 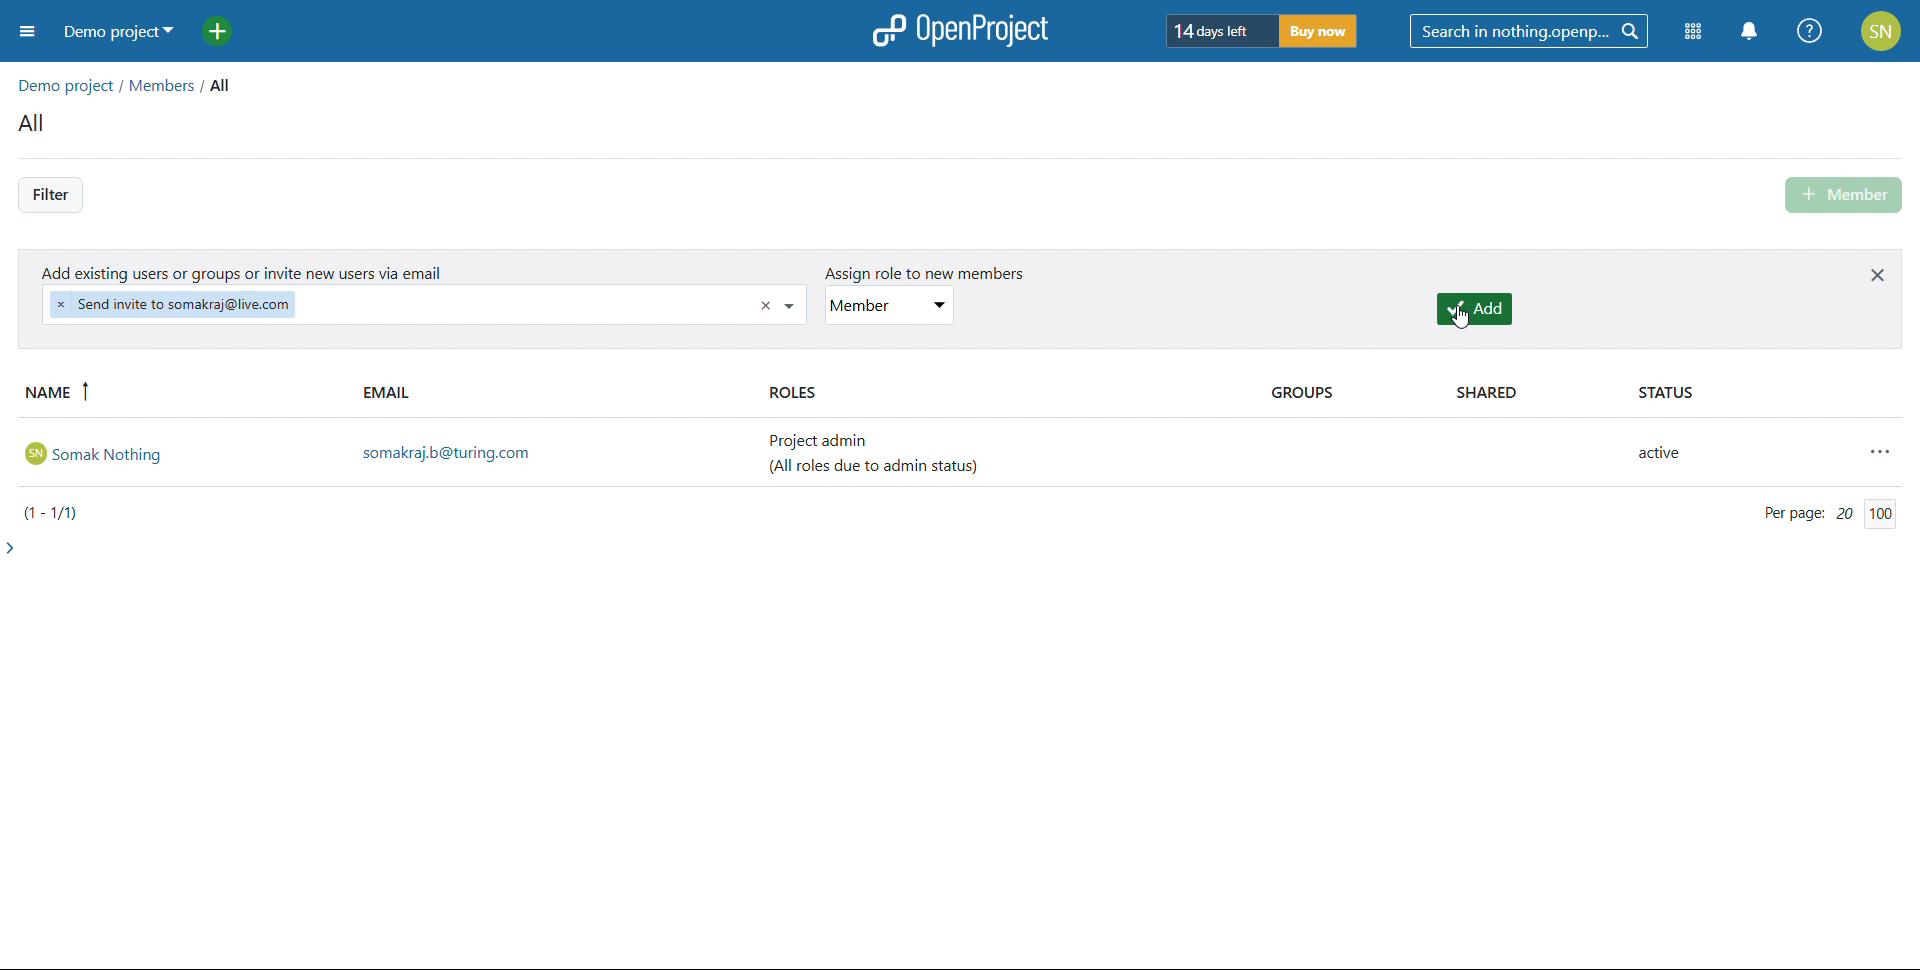 What do you see at coordinates (1827, 513) in the screenshot?
I see `per page 20/200` at bounding box center [1827, 513].